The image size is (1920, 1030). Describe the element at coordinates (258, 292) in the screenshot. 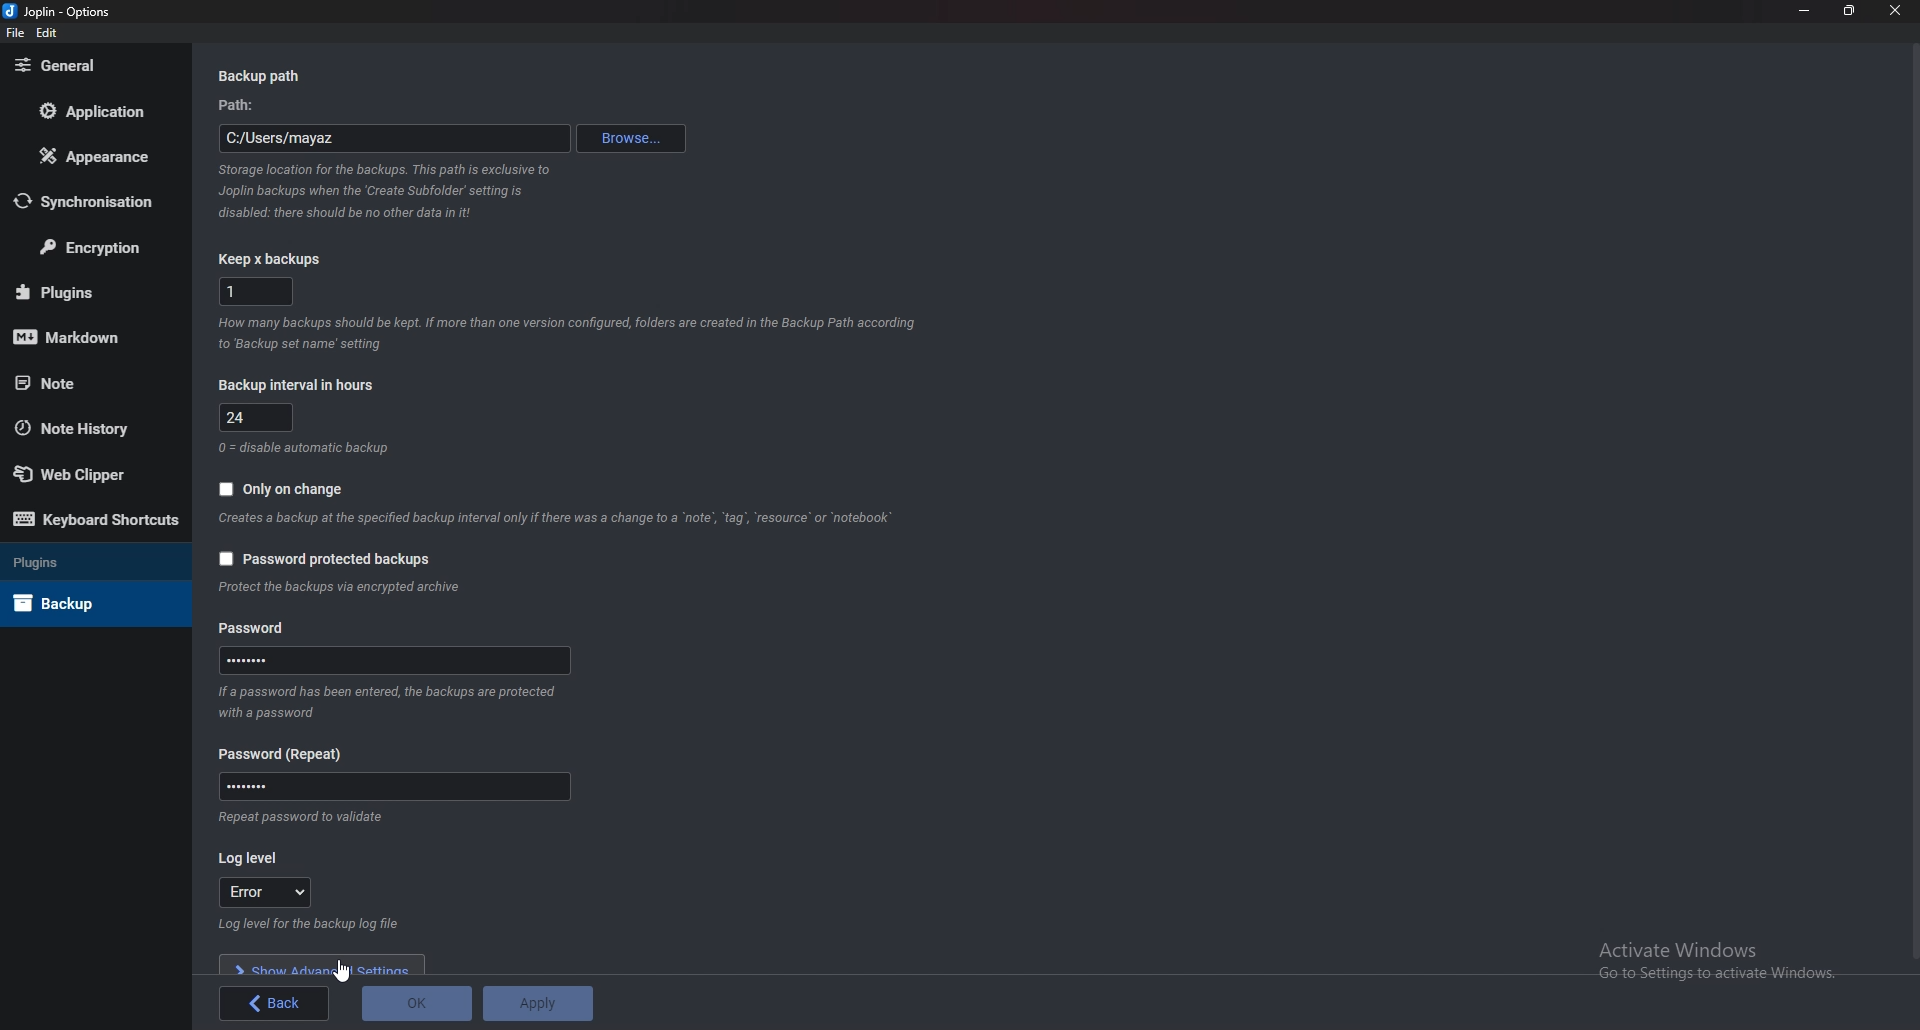

I see `x` at that location.